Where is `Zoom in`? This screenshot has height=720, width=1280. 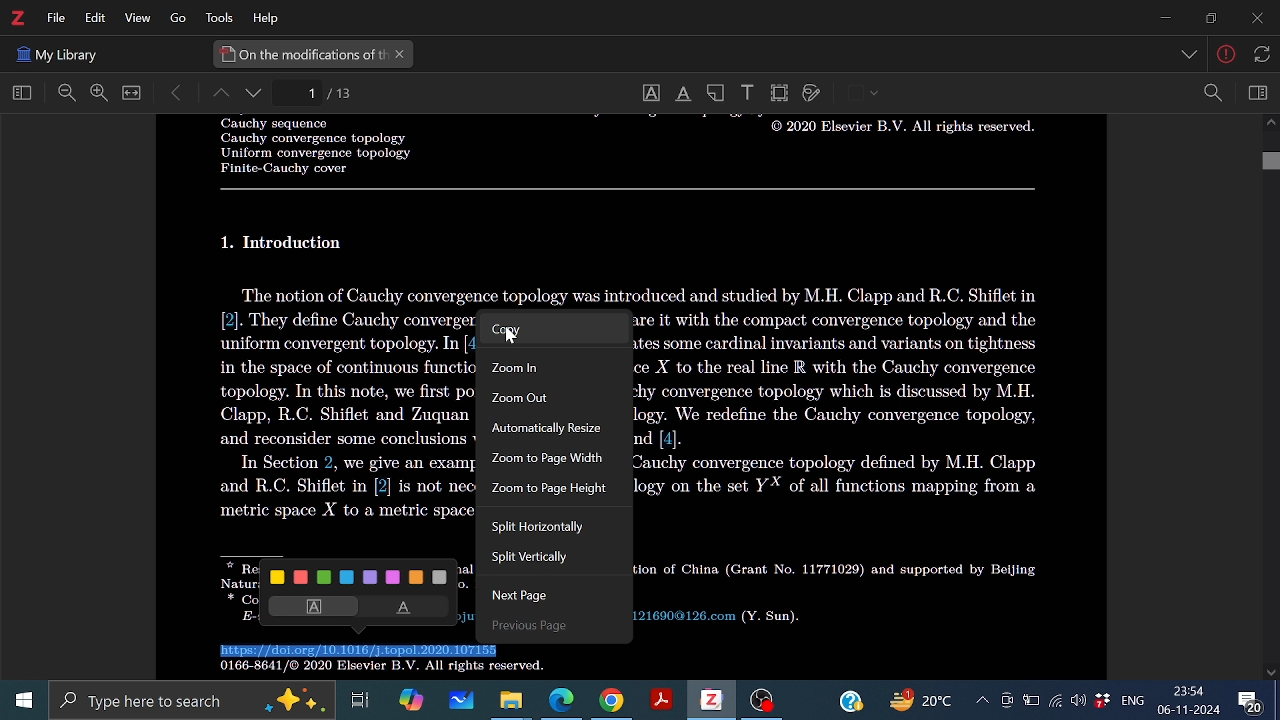 Zoom in is located at coordinates (98, 93).